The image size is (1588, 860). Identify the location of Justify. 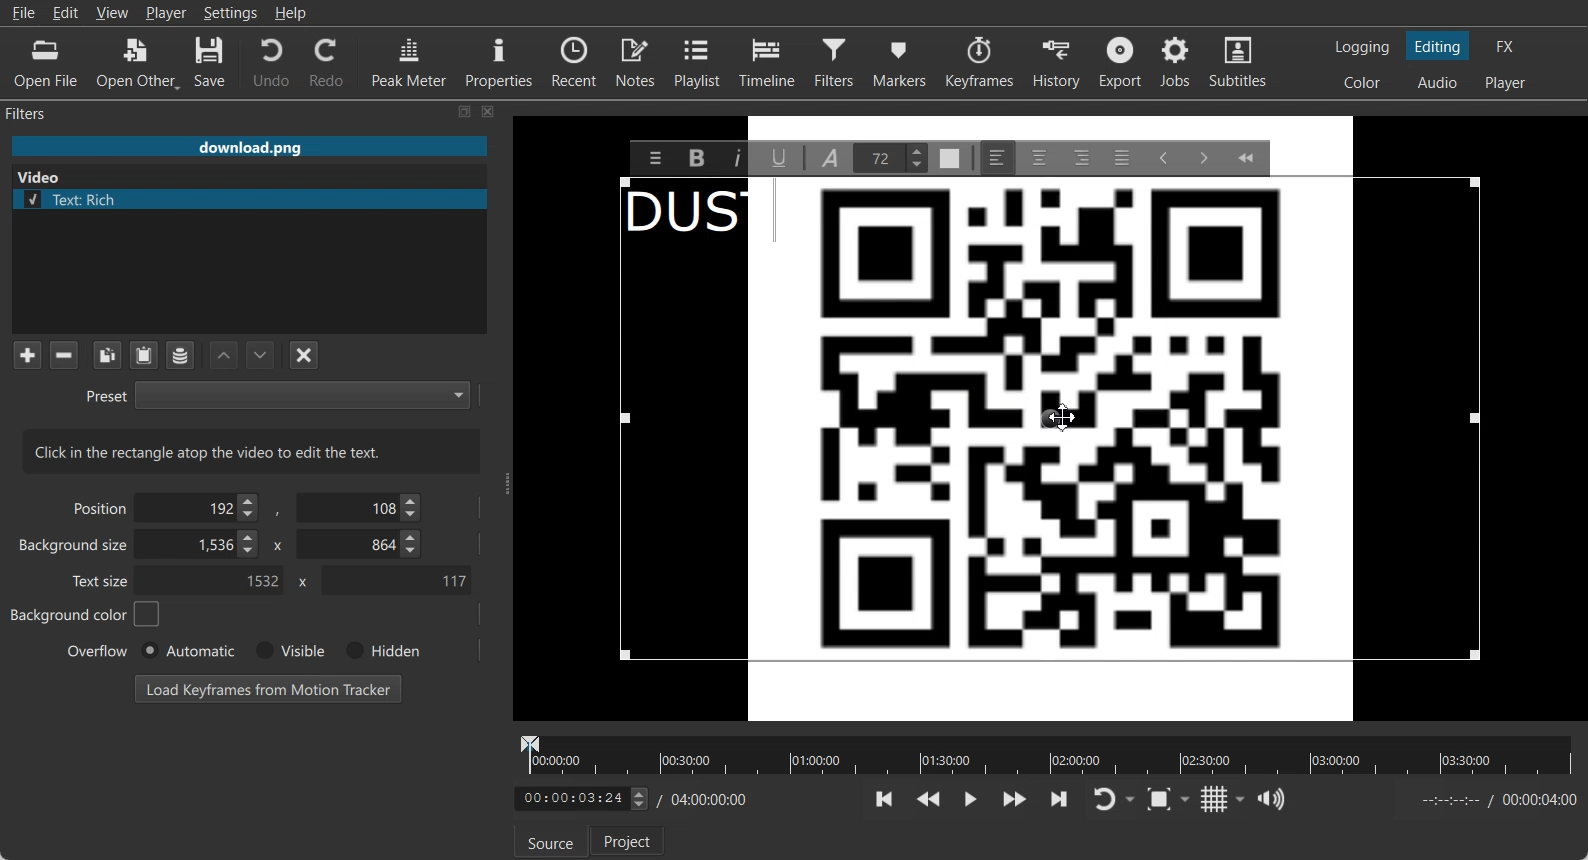
(1123, 158).